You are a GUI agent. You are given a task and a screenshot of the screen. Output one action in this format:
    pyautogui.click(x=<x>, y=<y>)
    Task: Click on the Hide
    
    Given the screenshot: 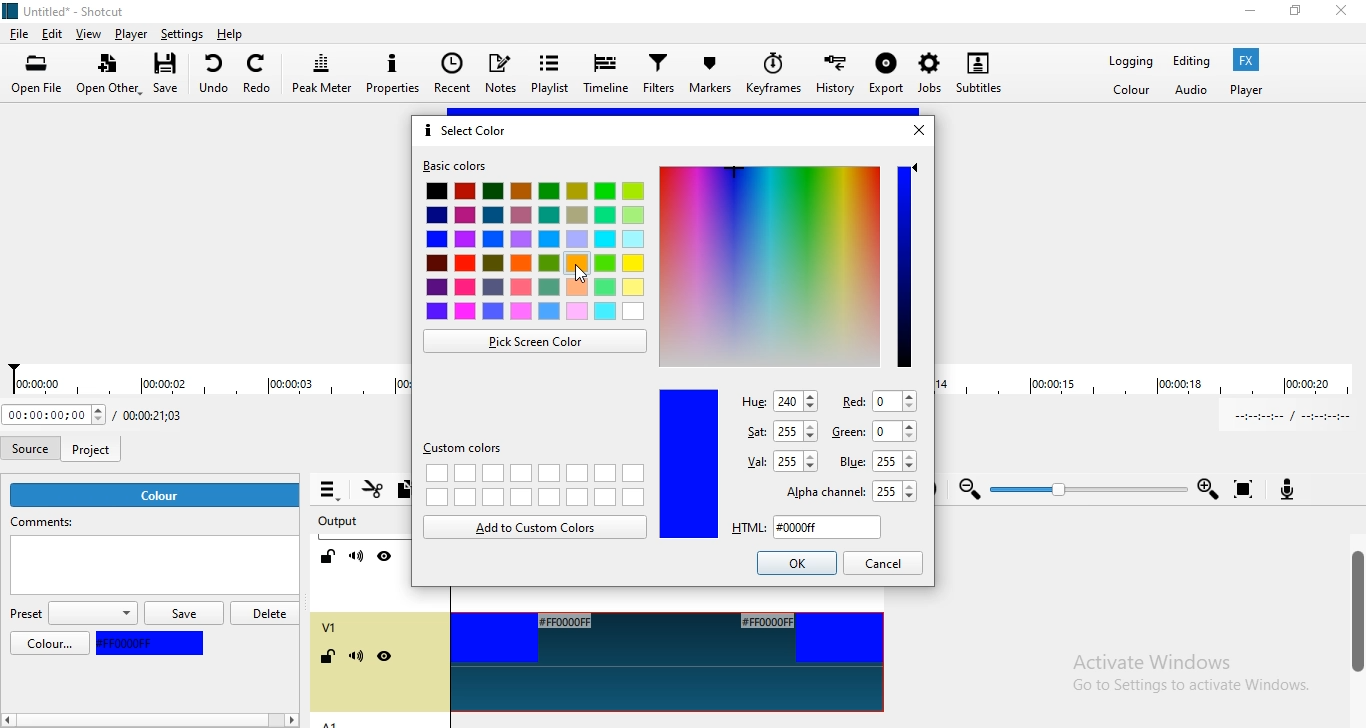 What is the action you would take?
    pyautogui.click(x=384, y=556)
    